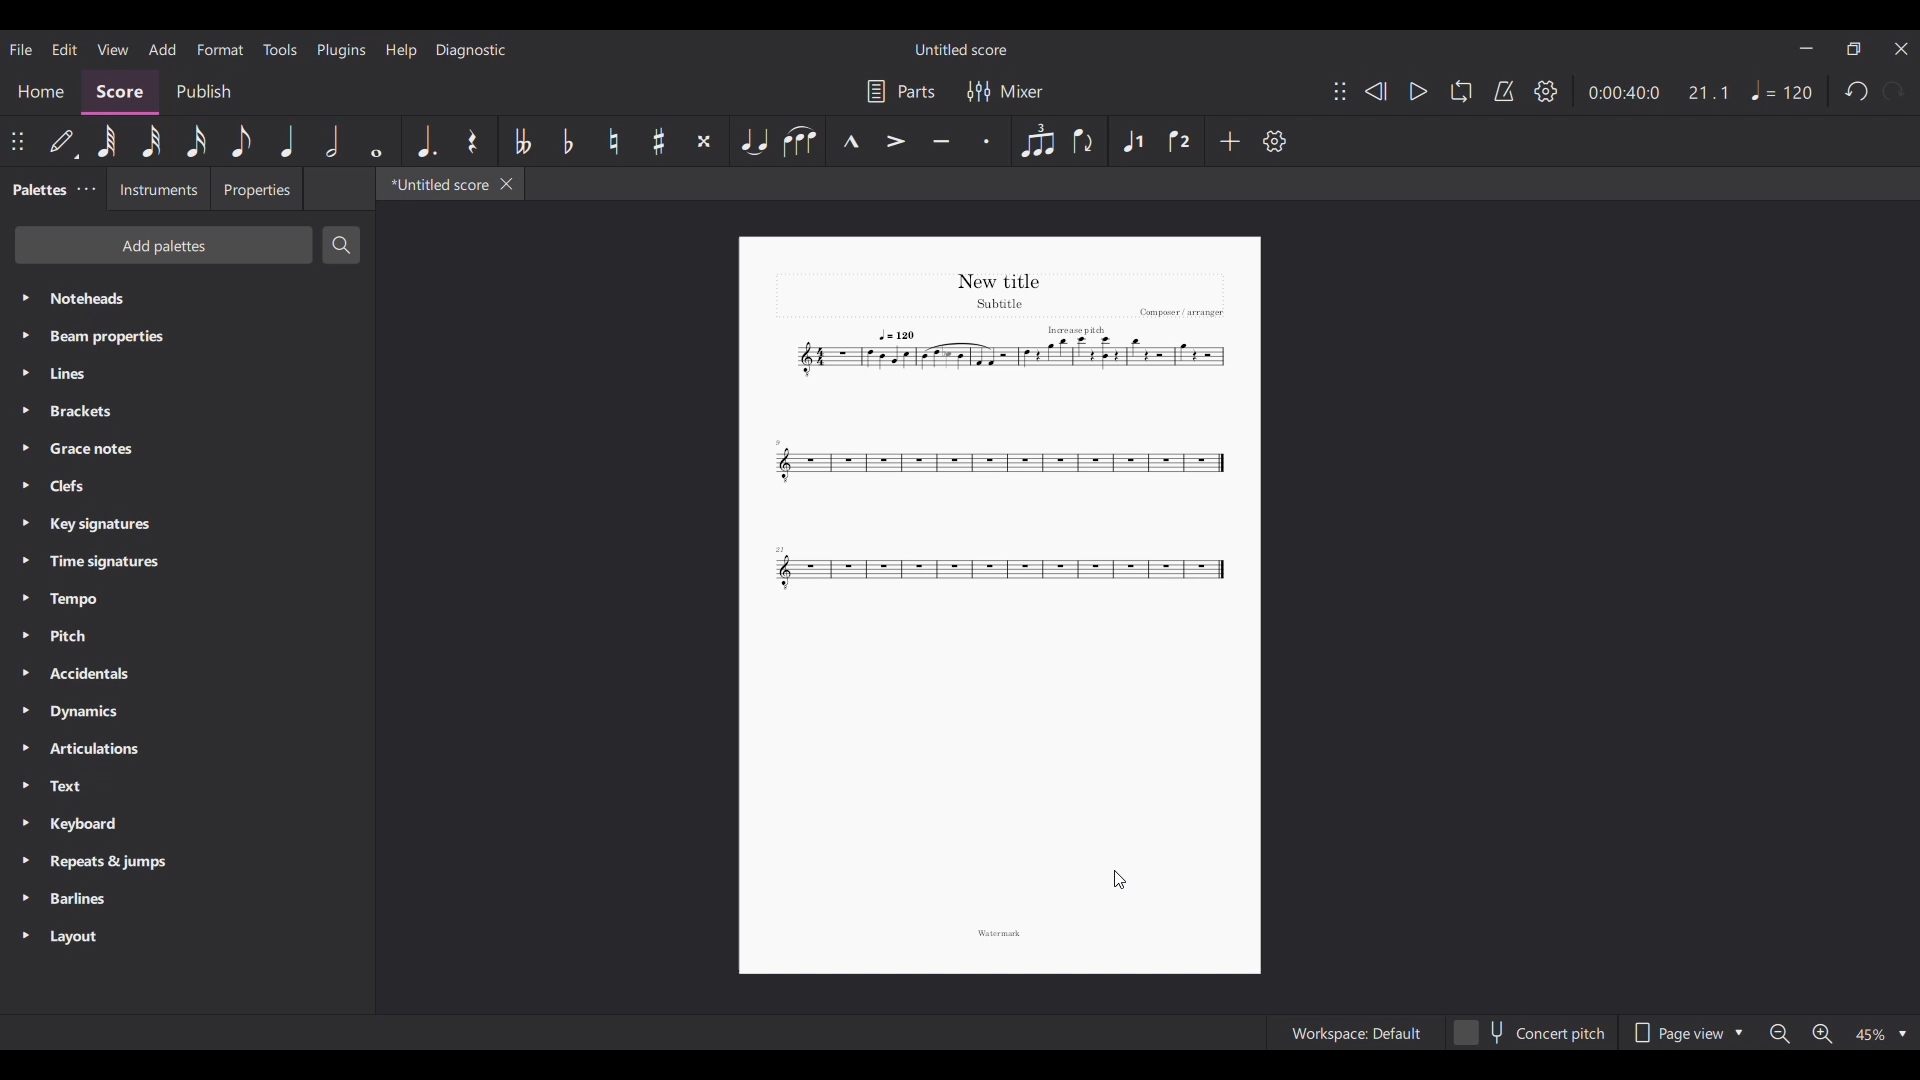 This screenshot has width=1920, height=1080. Describe the element at coordinates (801, 141) in the screenshot. I see `Slur` at that location.